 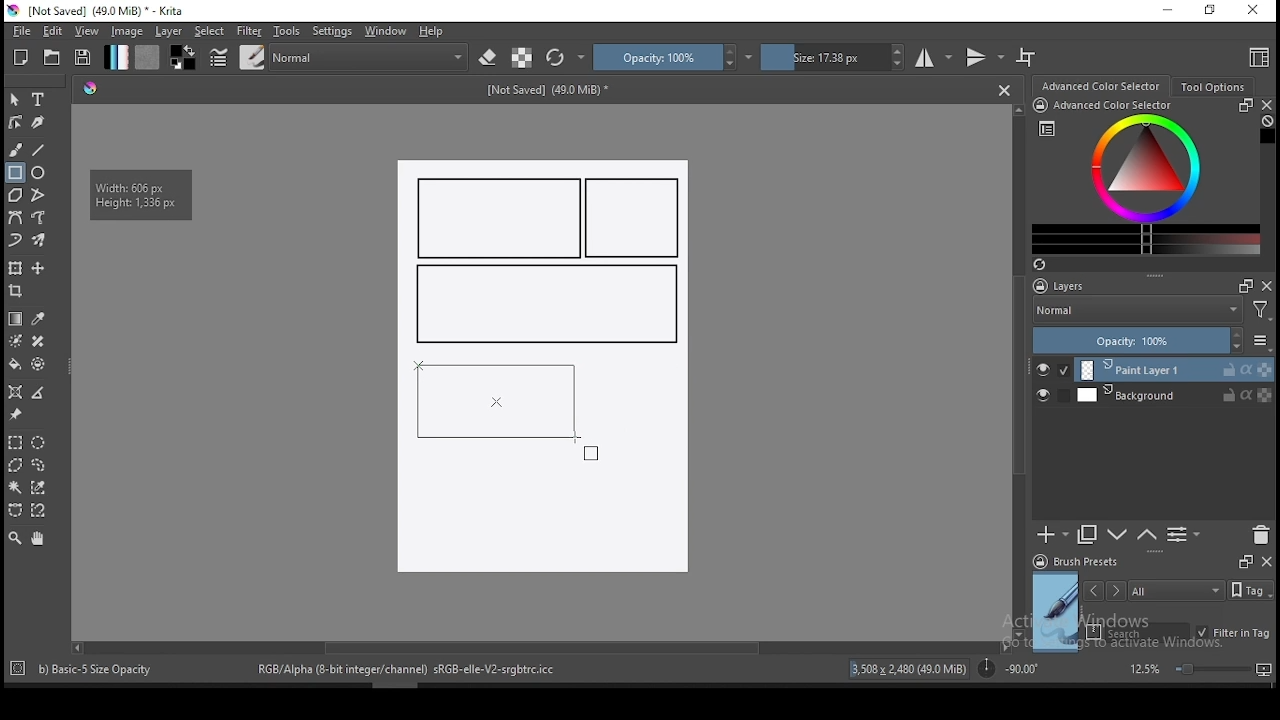 I want to click on , so click(x=985, y=55).